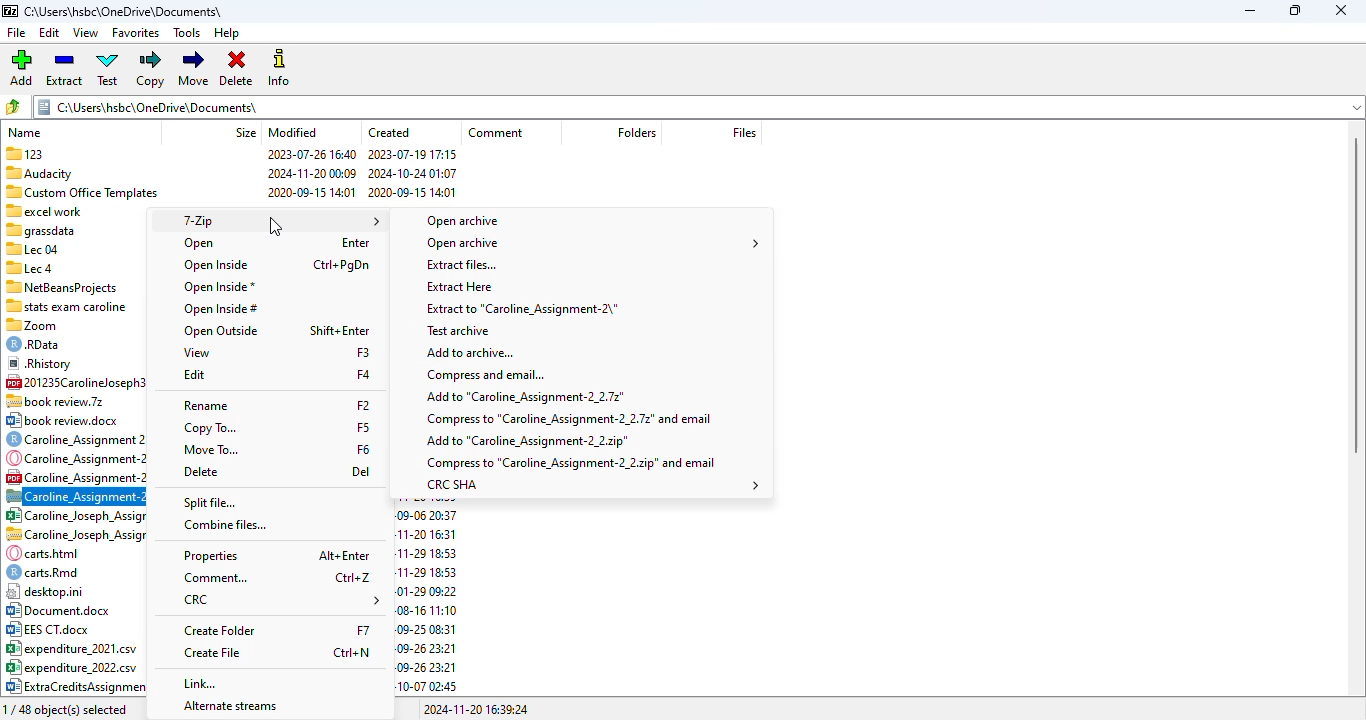  I want to click on shortcut for properties, so click(344, 554).